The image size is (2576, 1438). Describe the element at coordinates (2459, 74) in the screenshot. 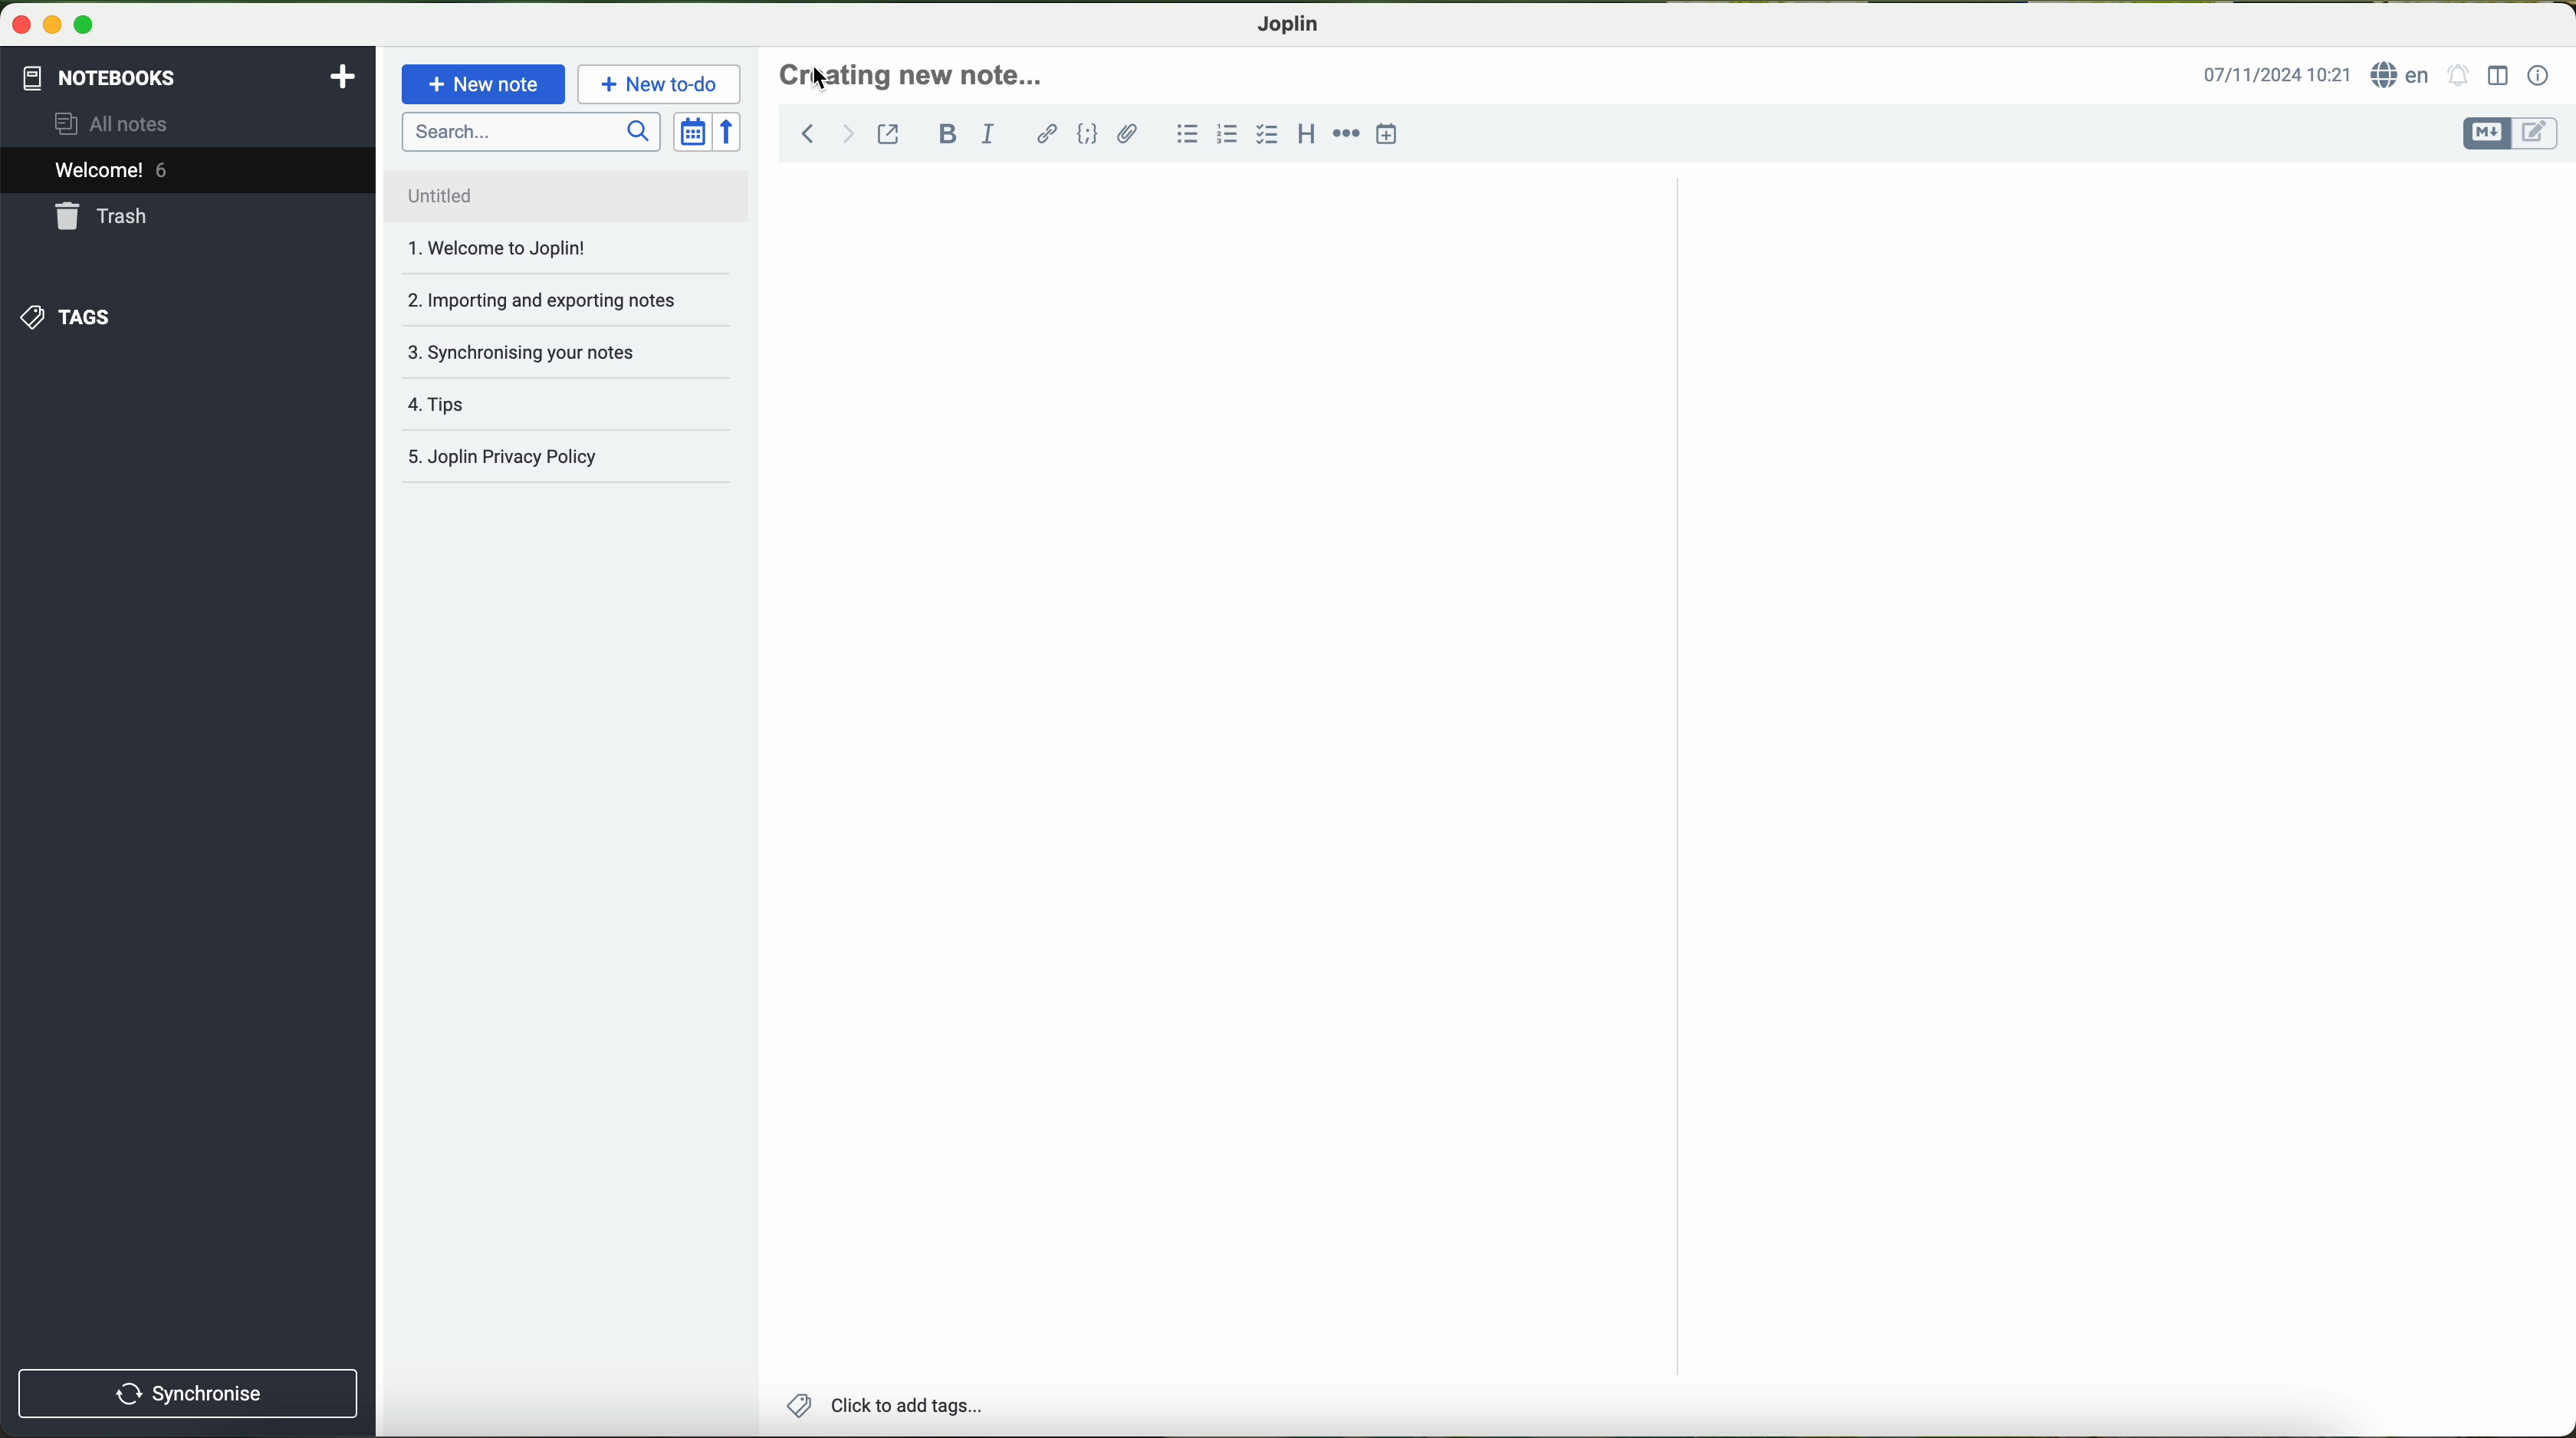

I see `set alarm` at that location.